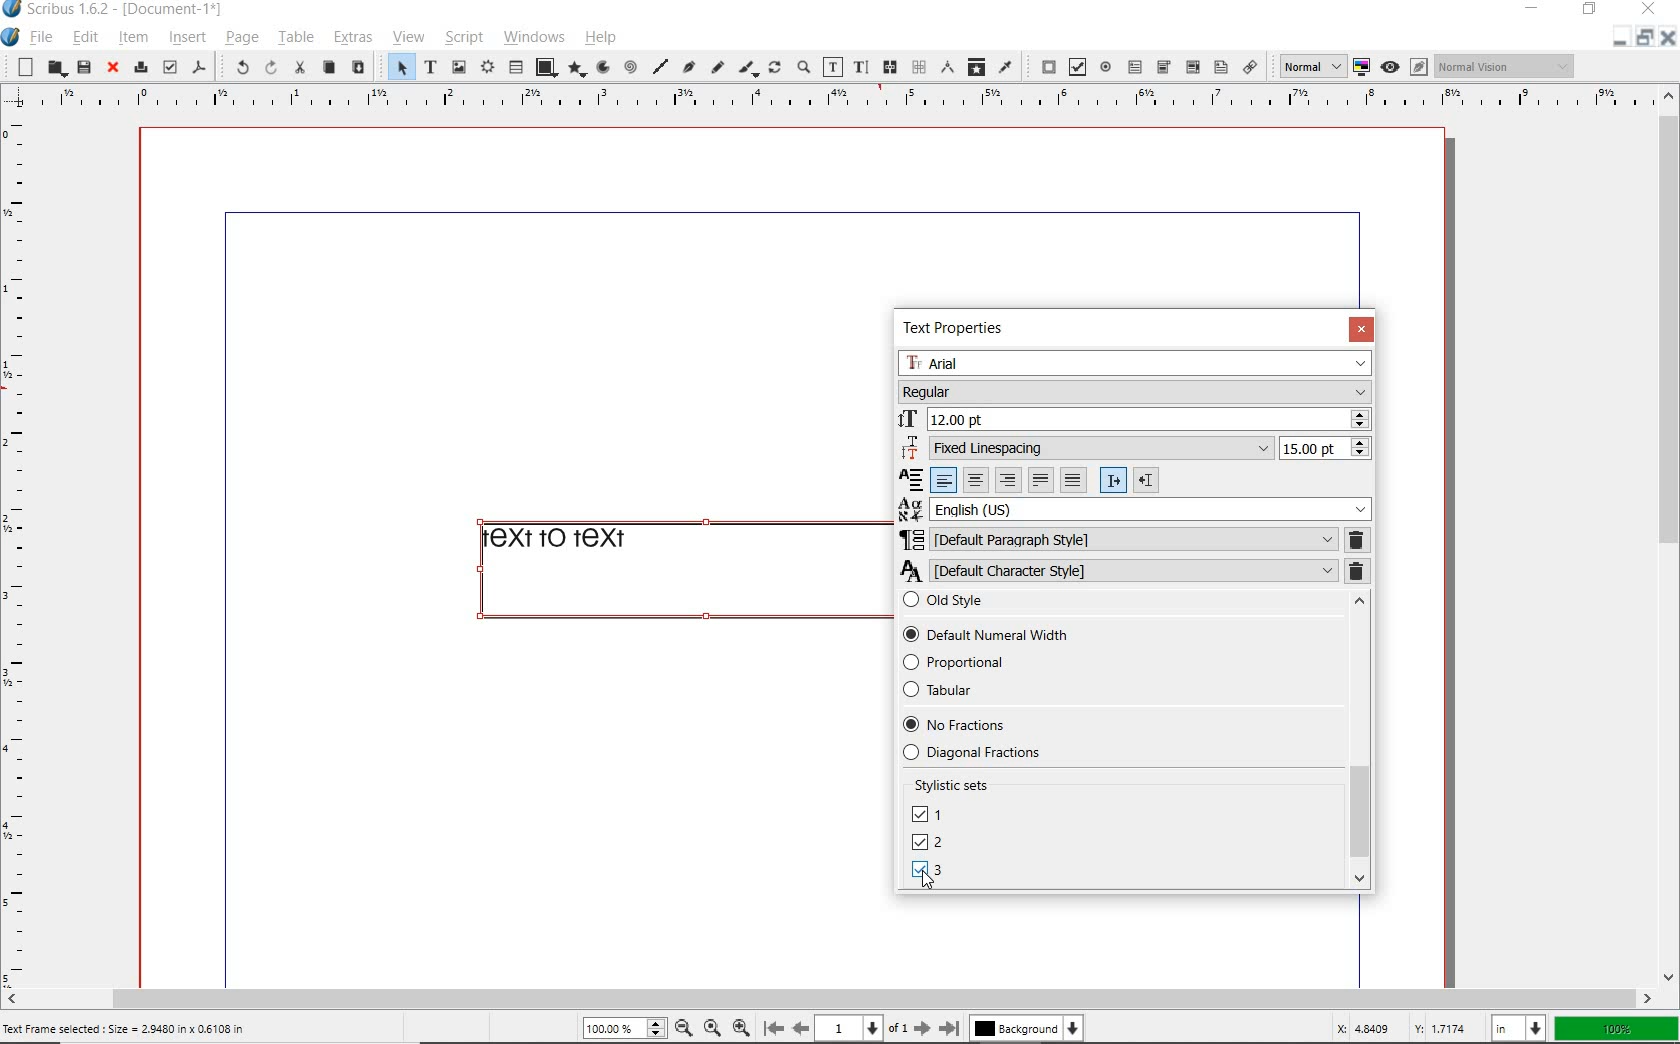  Describe the element at coordinates (1323, 449) in the screenshot. I see `15.00 pt` at that location.